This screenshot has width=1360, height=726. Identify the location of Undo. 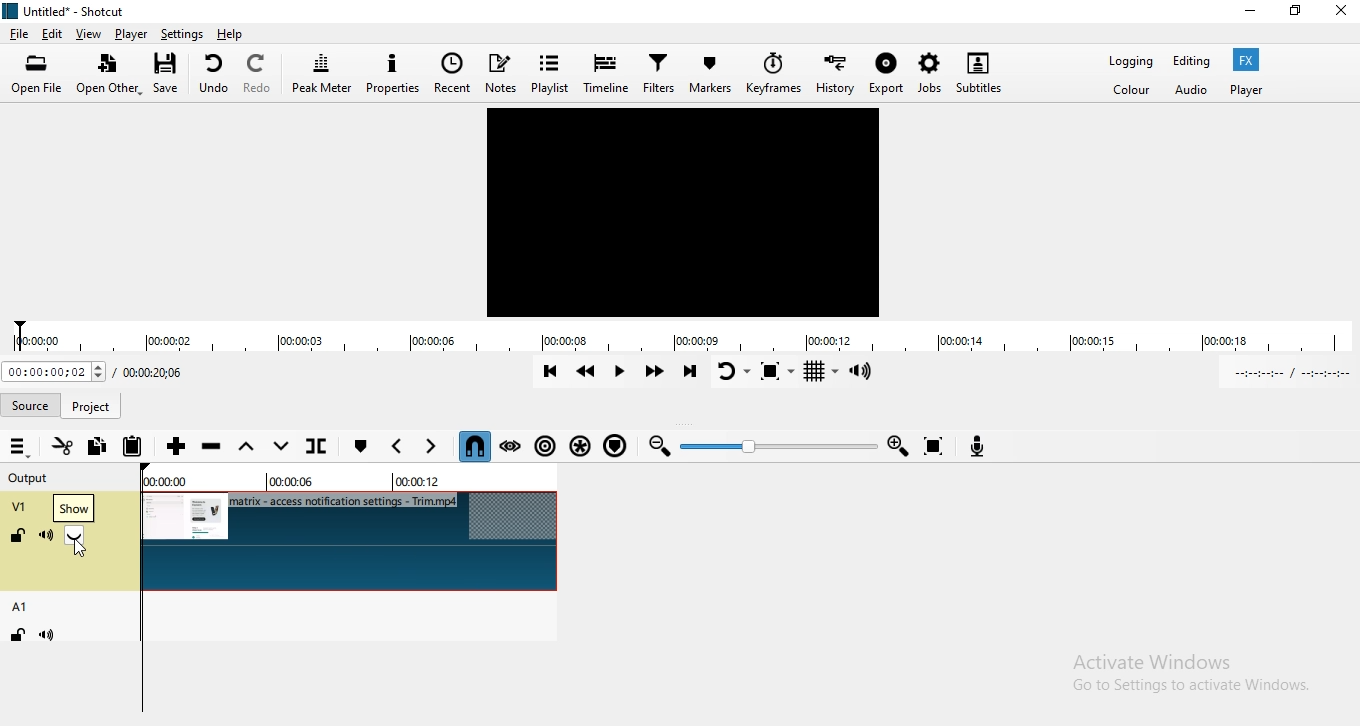
(217, 76).